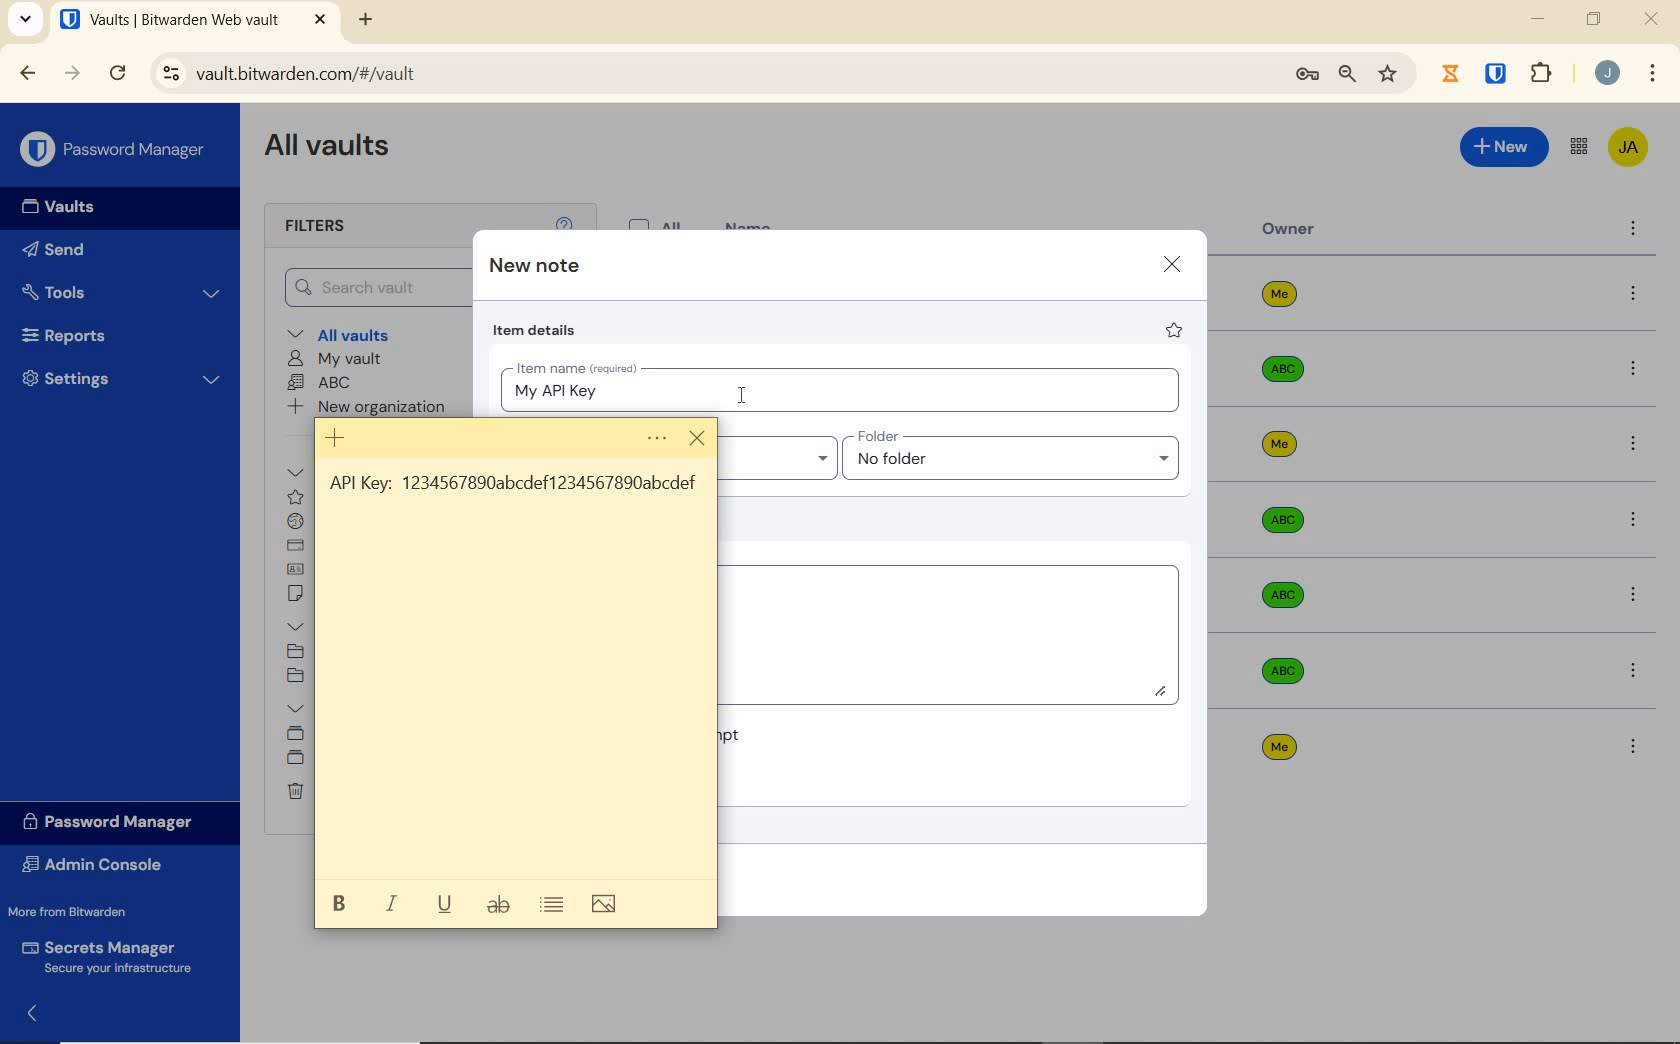 The height and width of the screenshot is (1044, 1680). Describe the element at coordinates (122, 290) in the screenshot. I see `Tools` at that location.